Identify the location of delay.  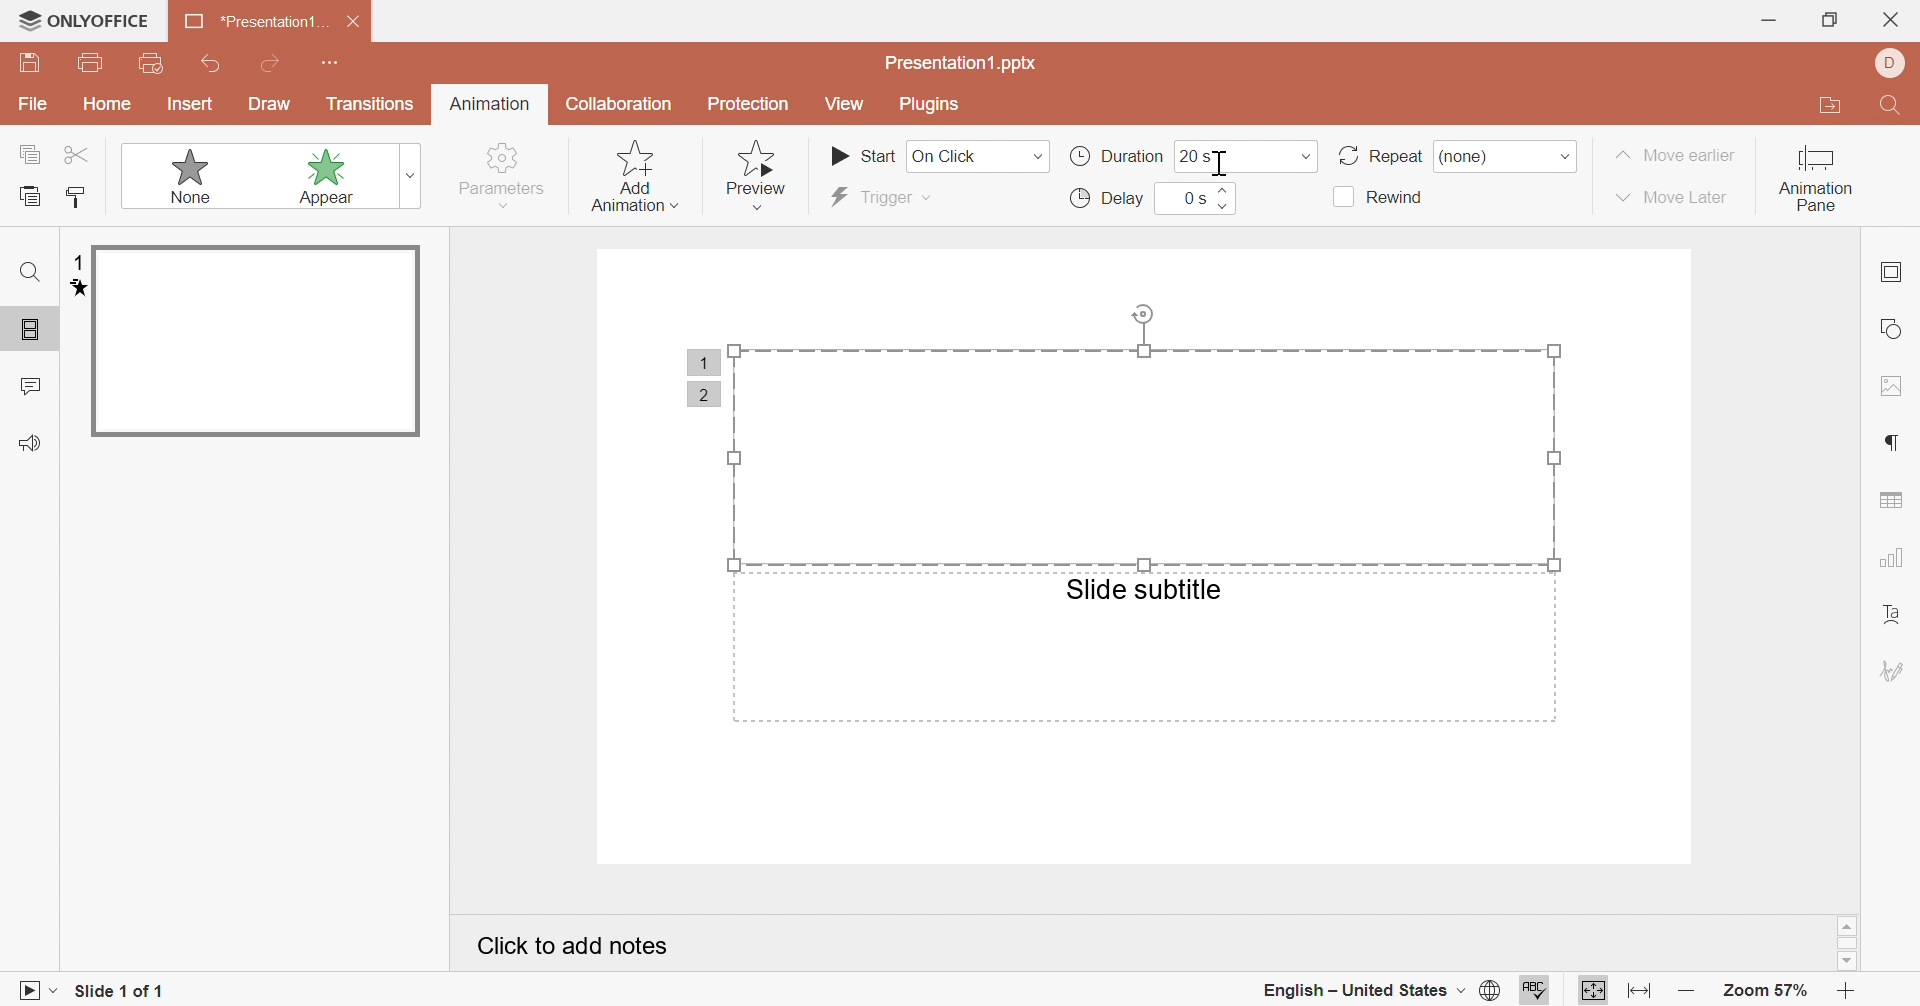
(1109, 198).